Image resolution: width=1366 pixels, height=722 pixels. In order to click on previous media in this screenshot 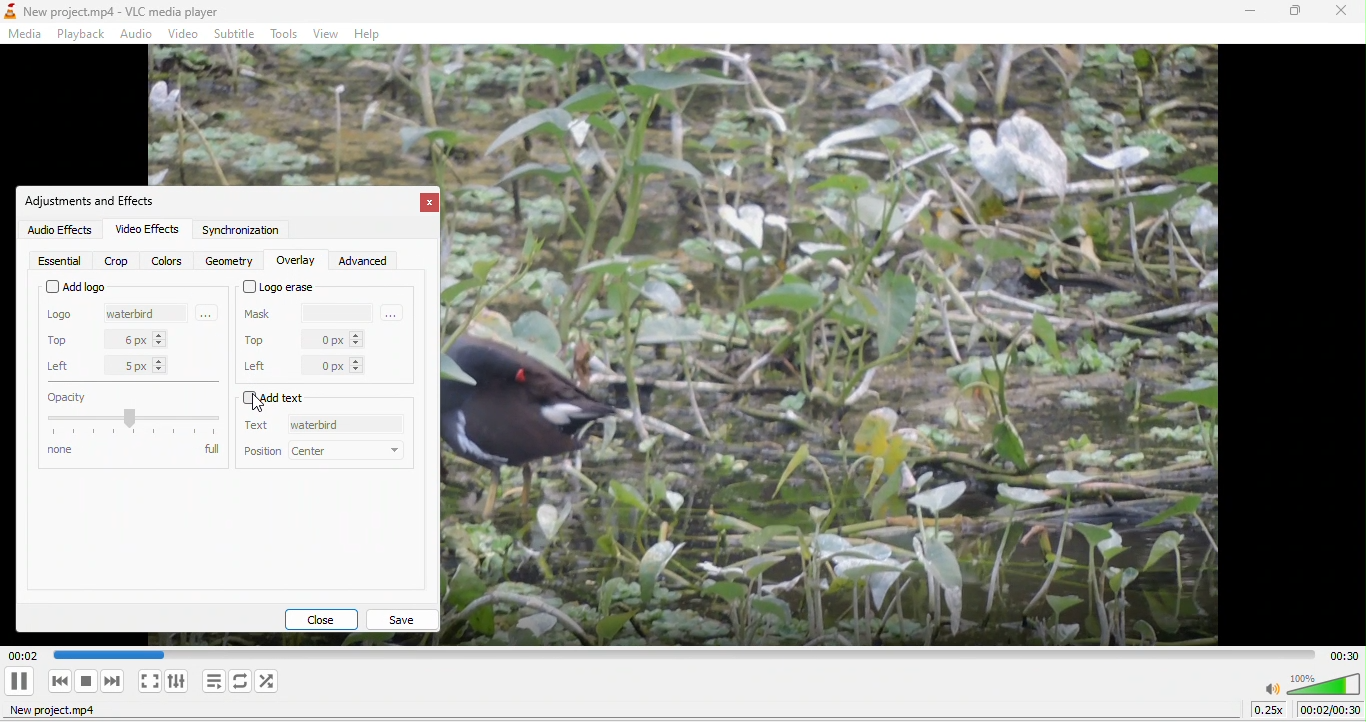, I will do `click(54, 681)`.